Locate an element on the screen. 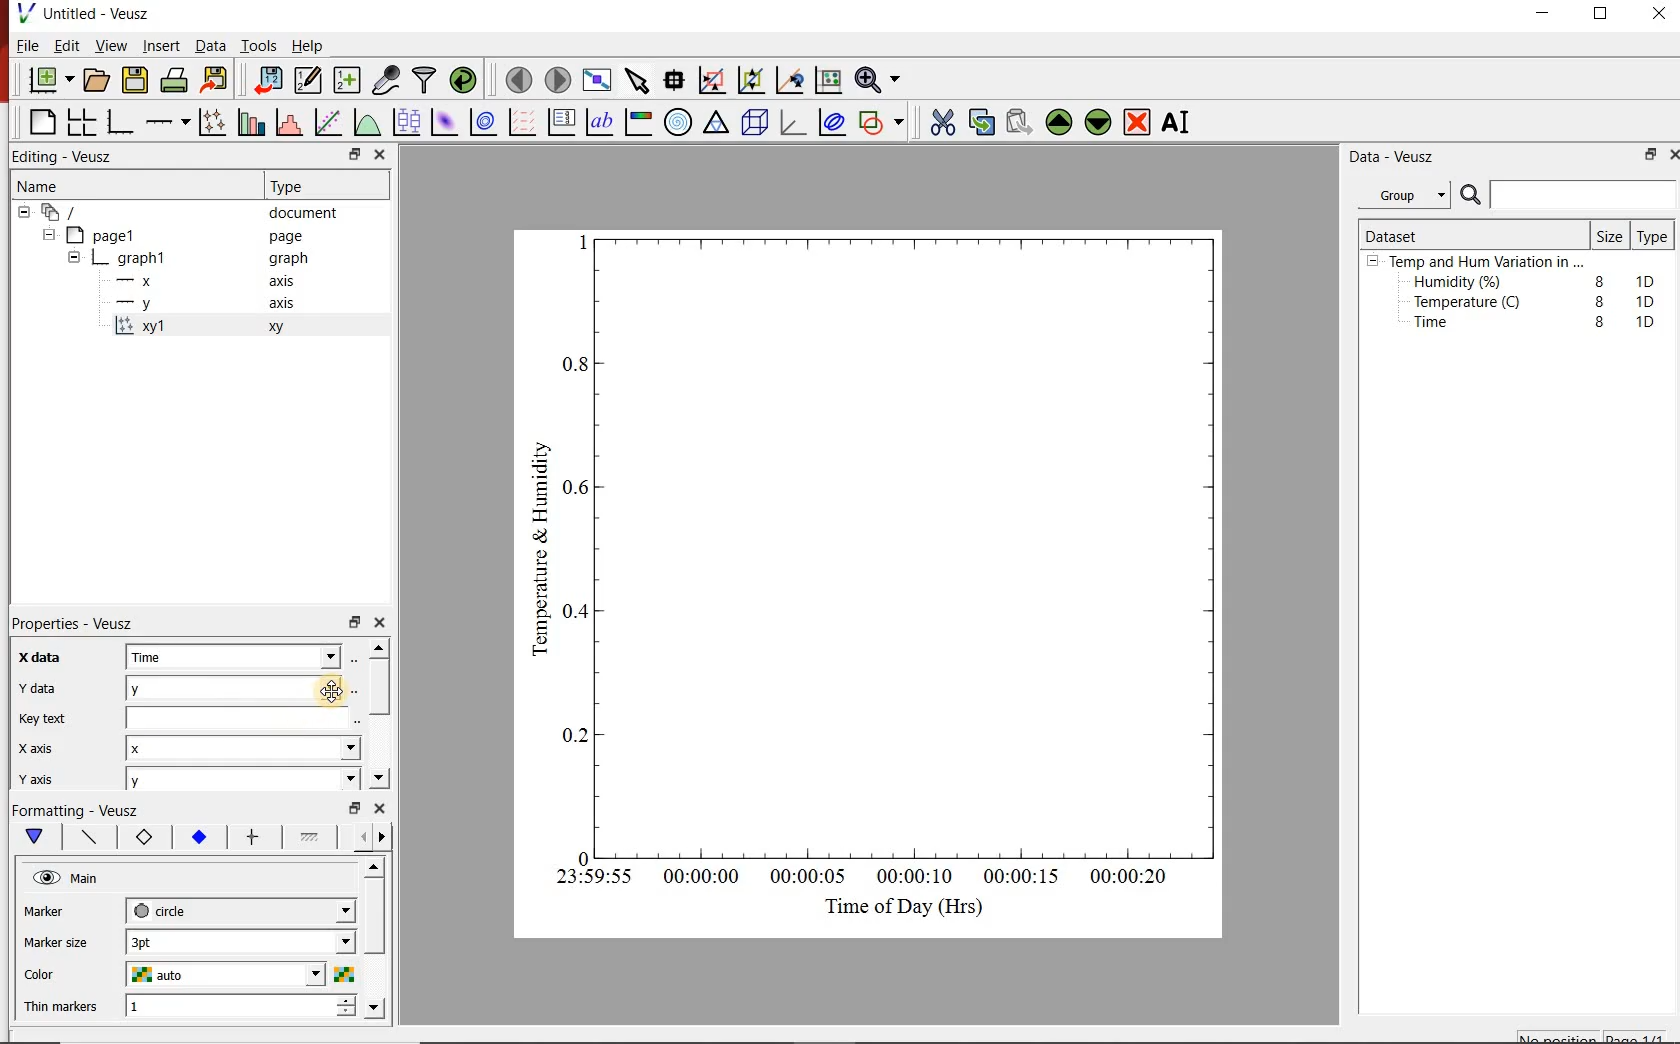 The width and height of the screenshot is (1680, 1044). 00:00:00 is located at coordinates (698, 879).